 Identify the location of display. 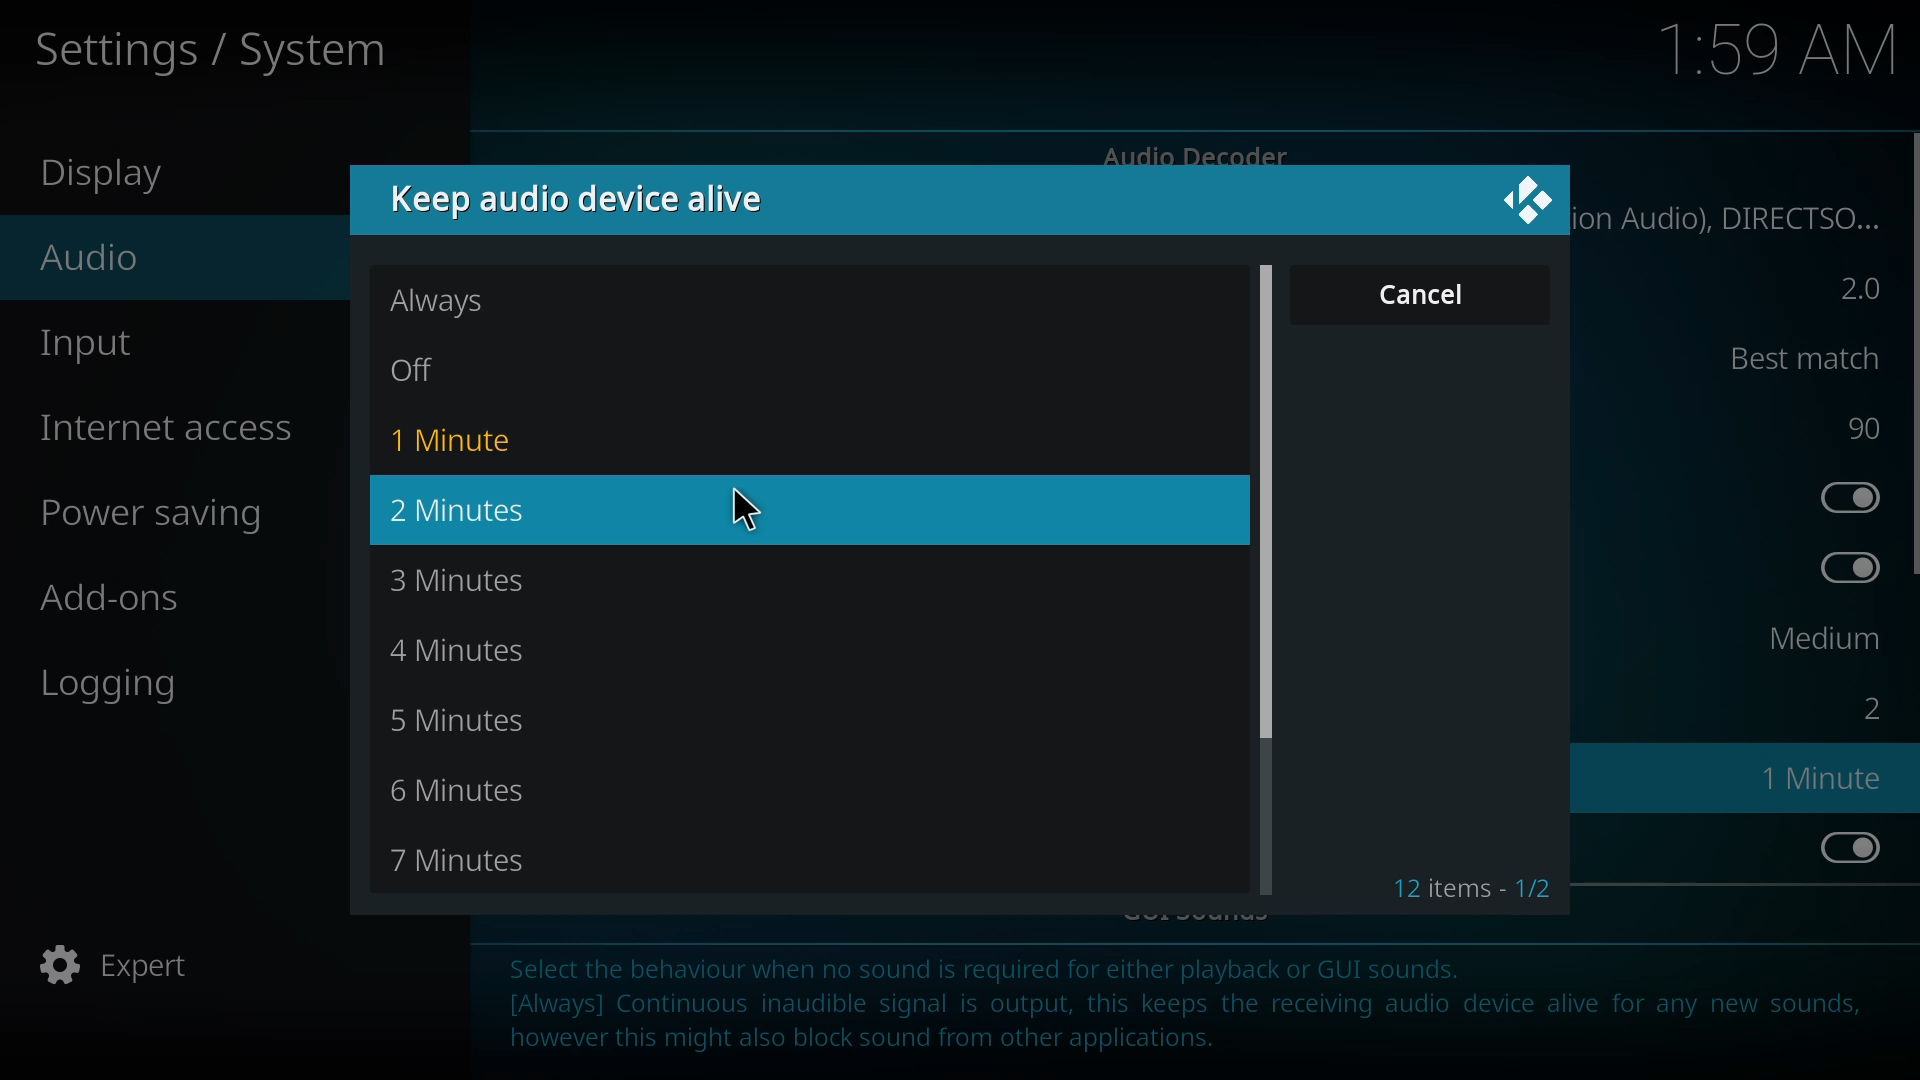
(110, 176).